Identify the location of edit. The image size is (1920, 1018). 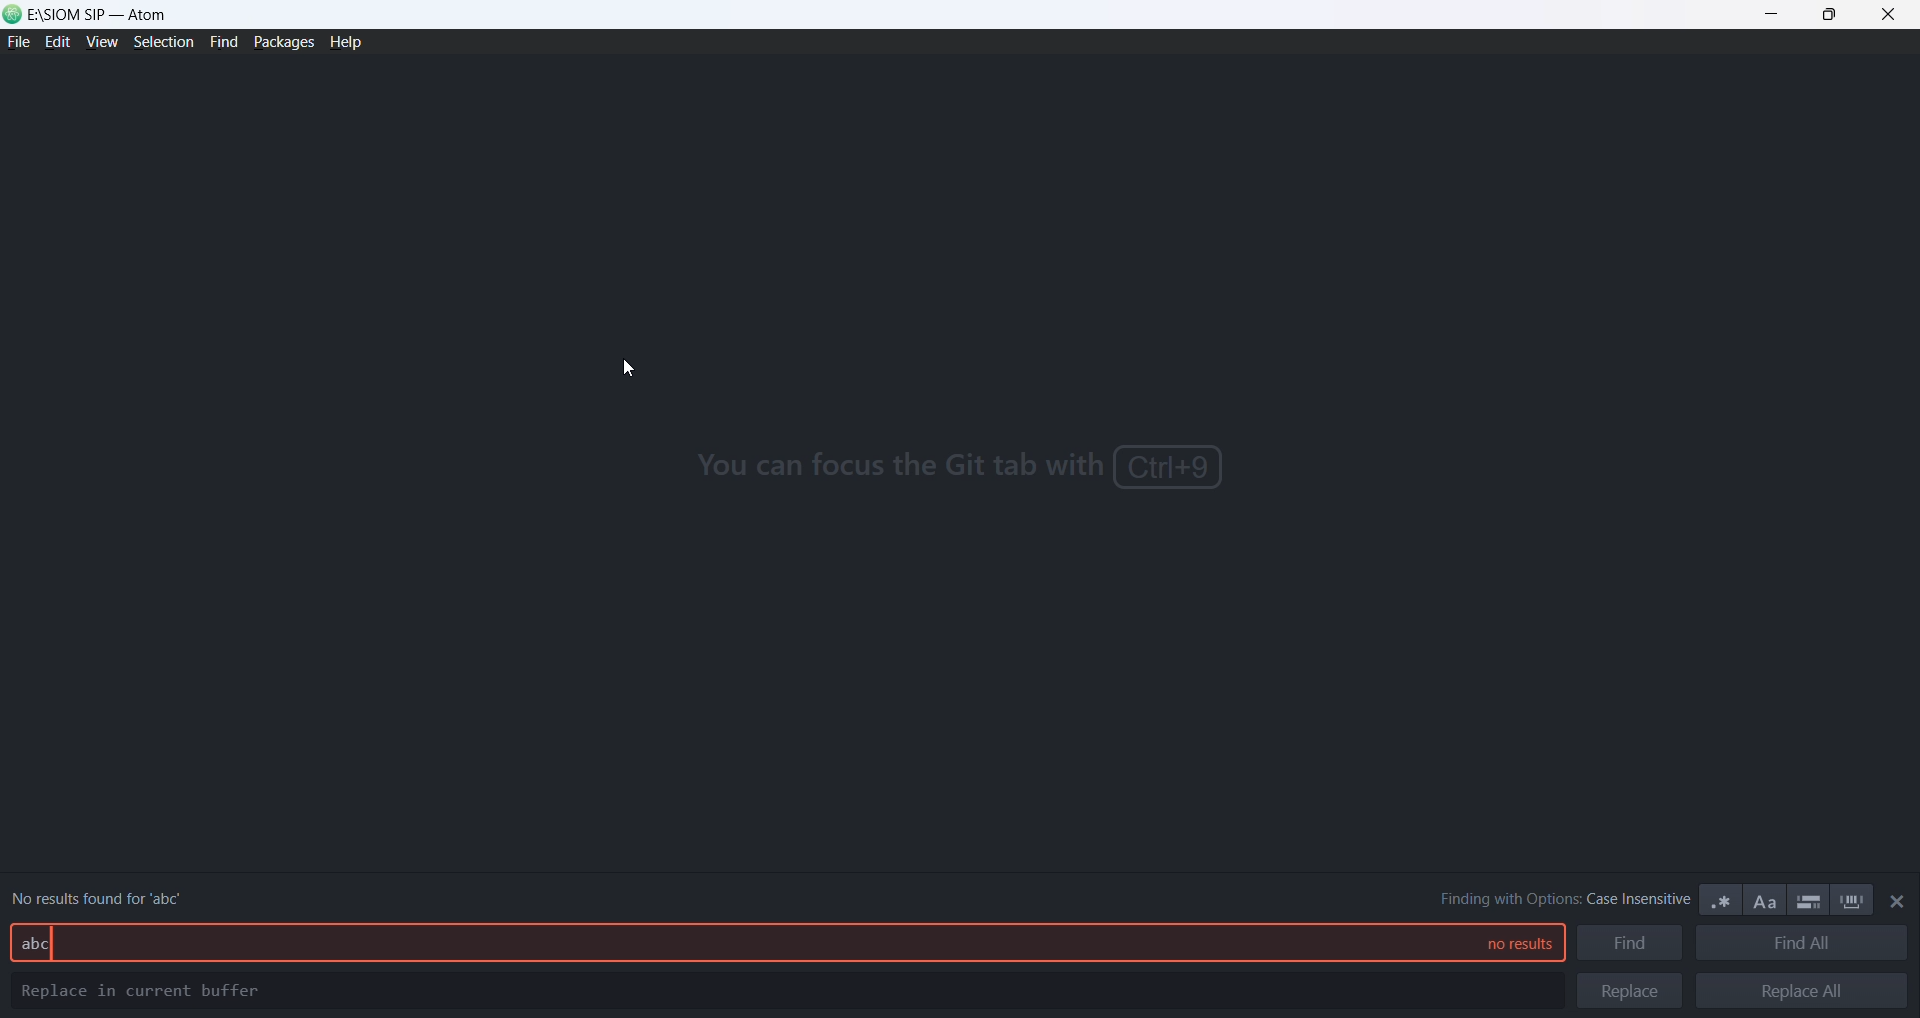
(57, 44).